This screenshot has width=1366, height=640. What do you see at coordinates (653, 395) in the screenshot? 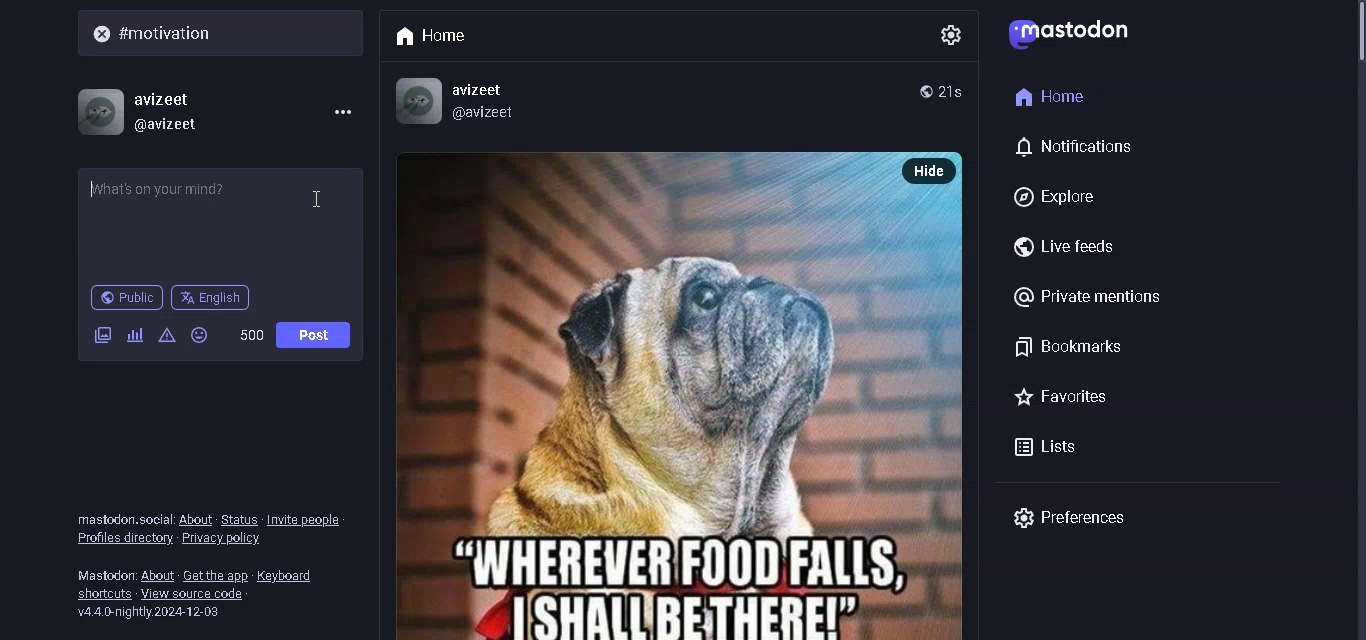
I see `post with image` at bounding box center [653, 395].